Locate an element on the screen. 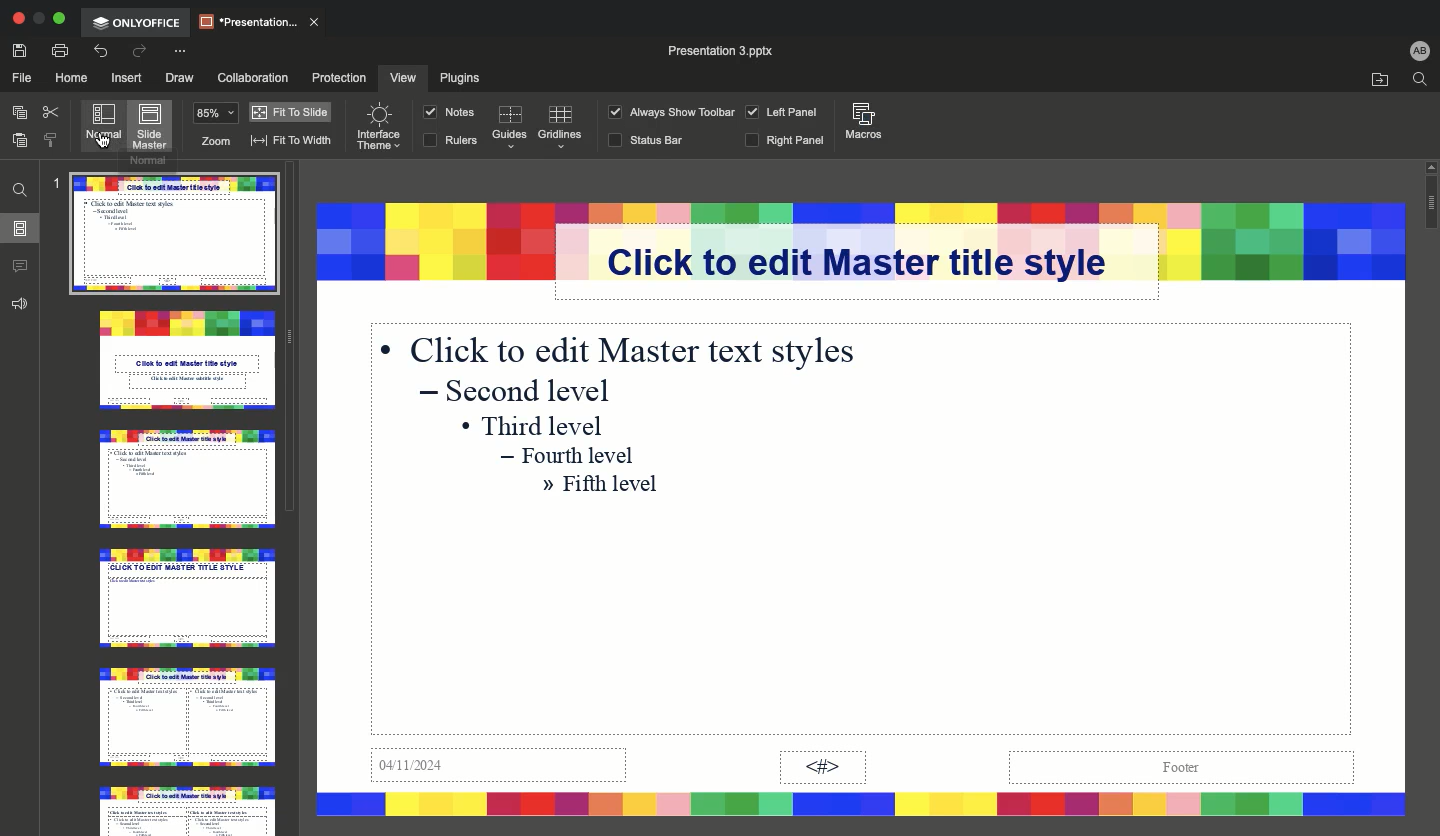 This screenshot has height=836, width=1440. Footer is located at coordinates (1177, 767).